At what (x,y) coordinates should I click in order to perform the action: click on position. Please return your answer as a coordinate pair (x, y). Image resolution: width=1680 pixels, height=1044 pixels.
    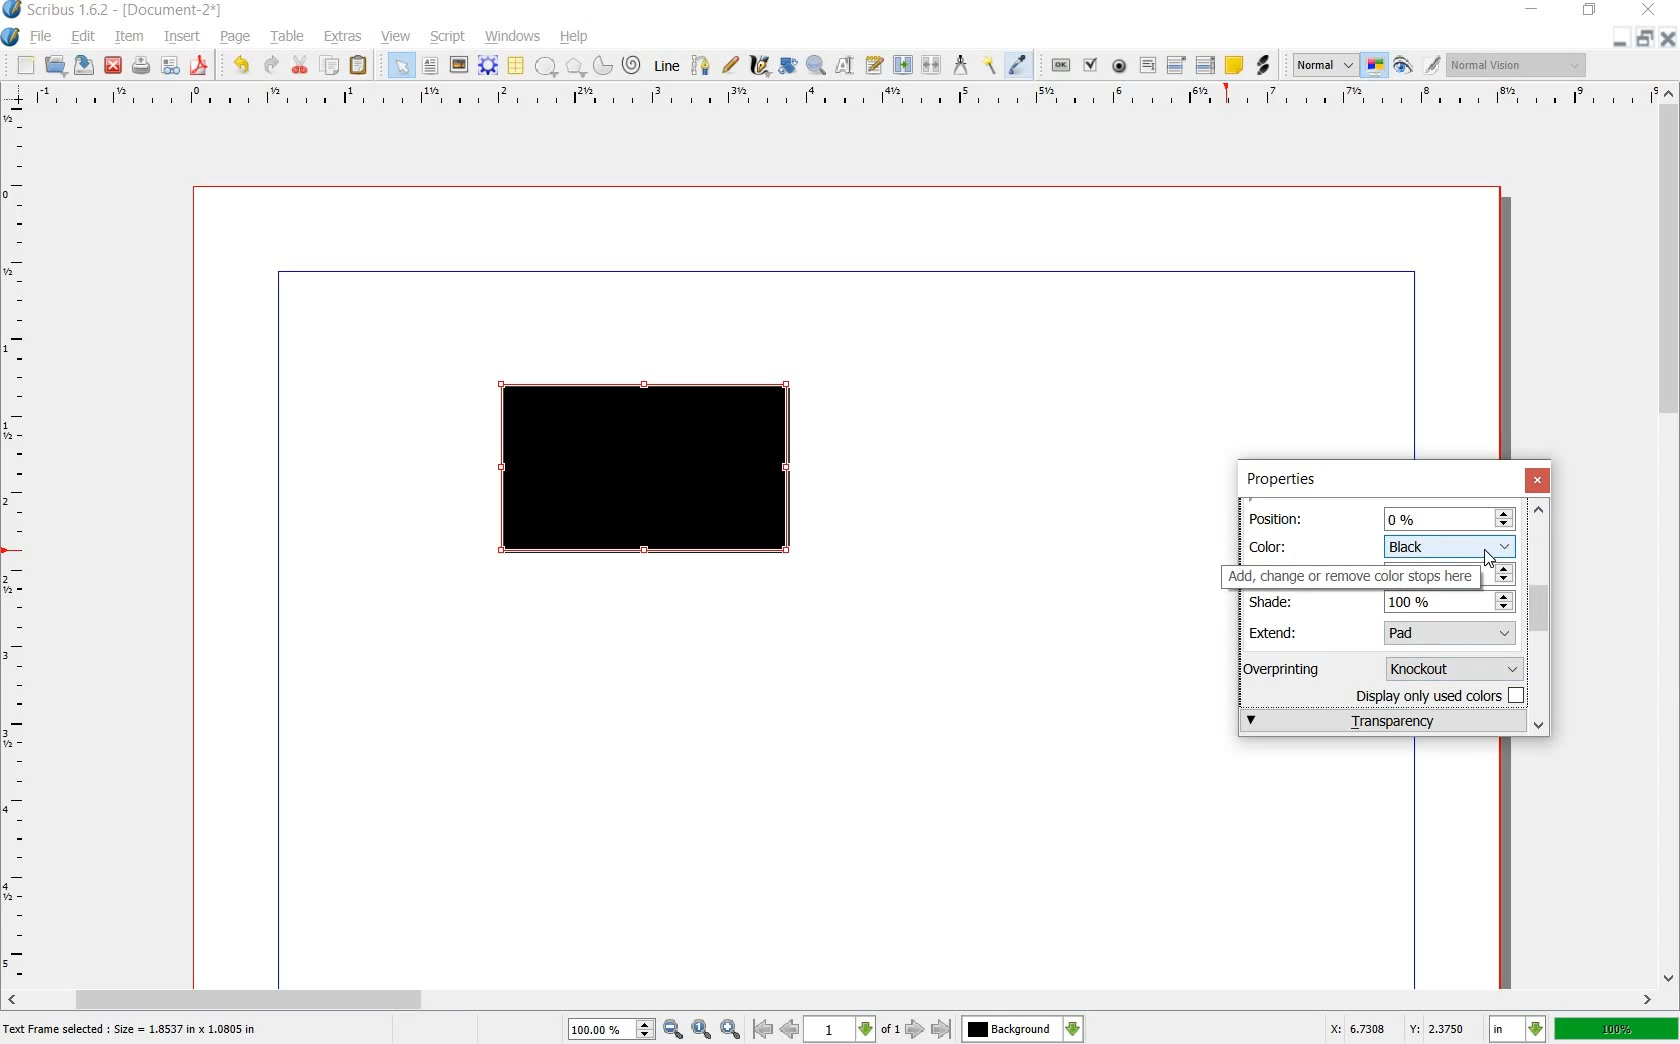
    Looking at the image, I should click on (1280, 517).